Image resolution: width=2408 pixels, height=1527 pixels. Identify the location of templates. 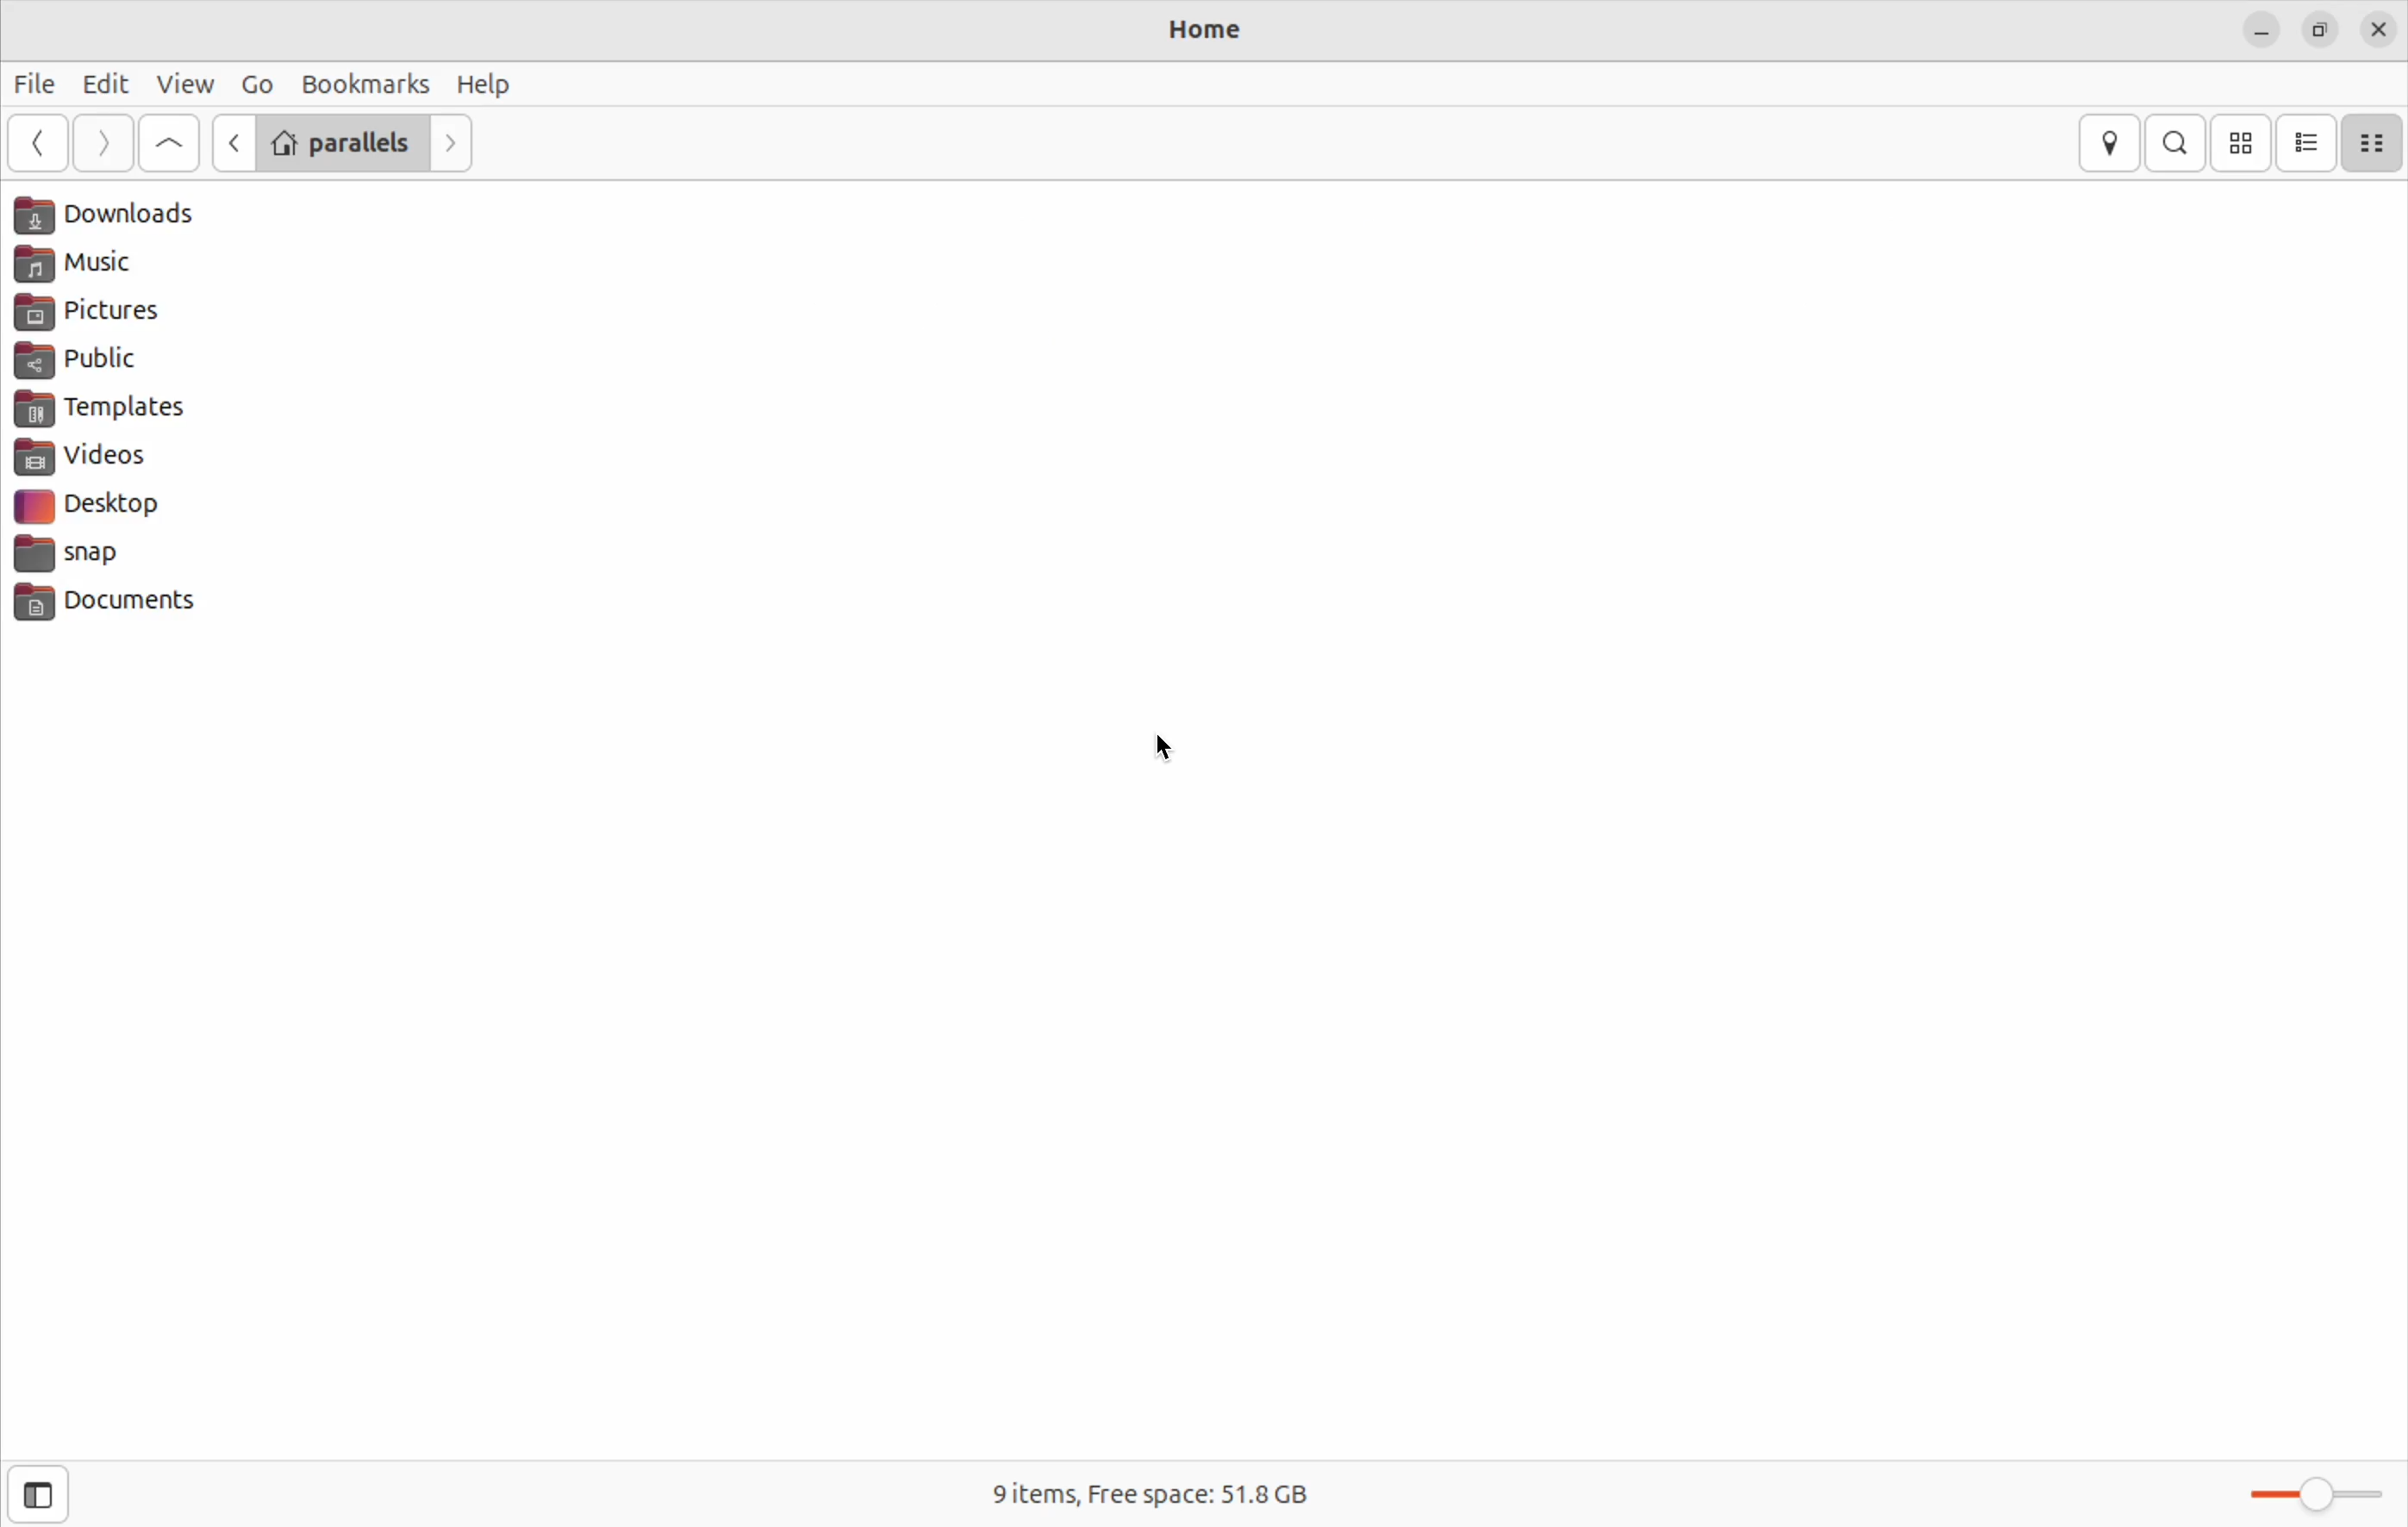
(119, 410).